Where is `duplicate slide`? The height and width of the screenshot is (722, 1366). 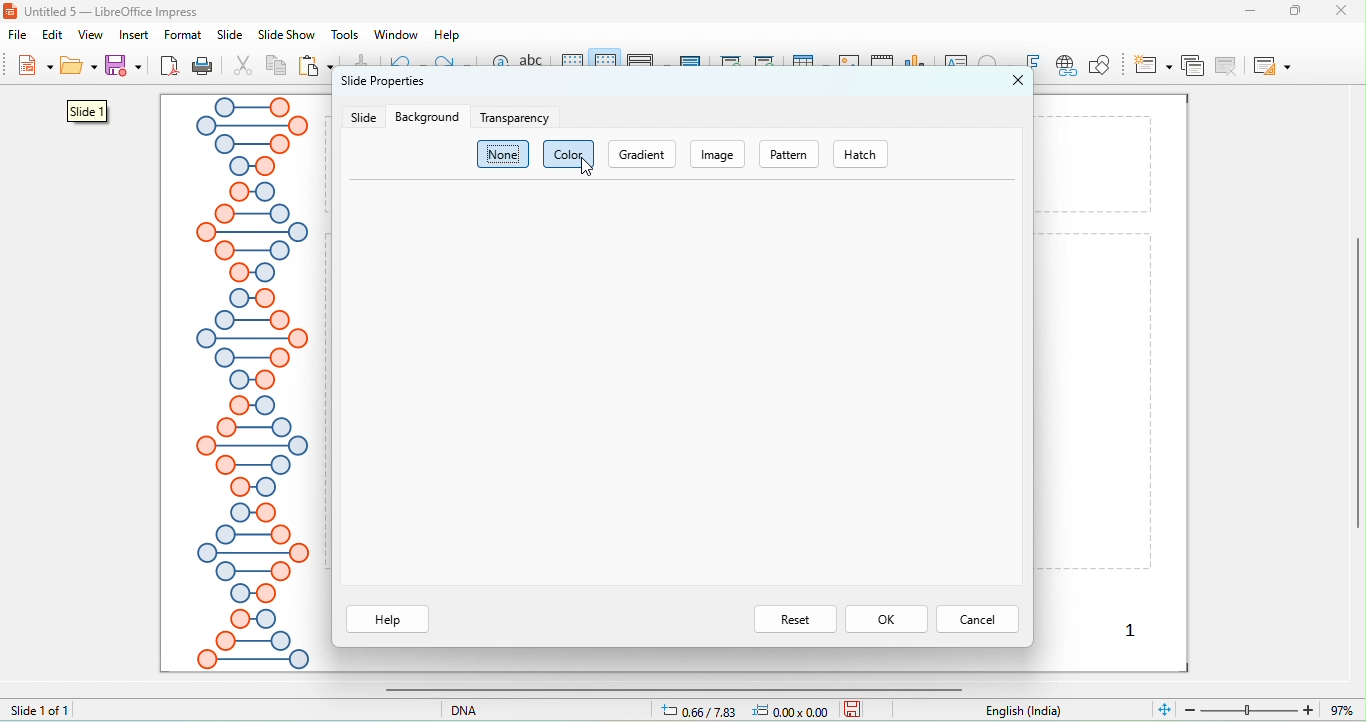 duplicate slide is located at coordinates (1192, 65).